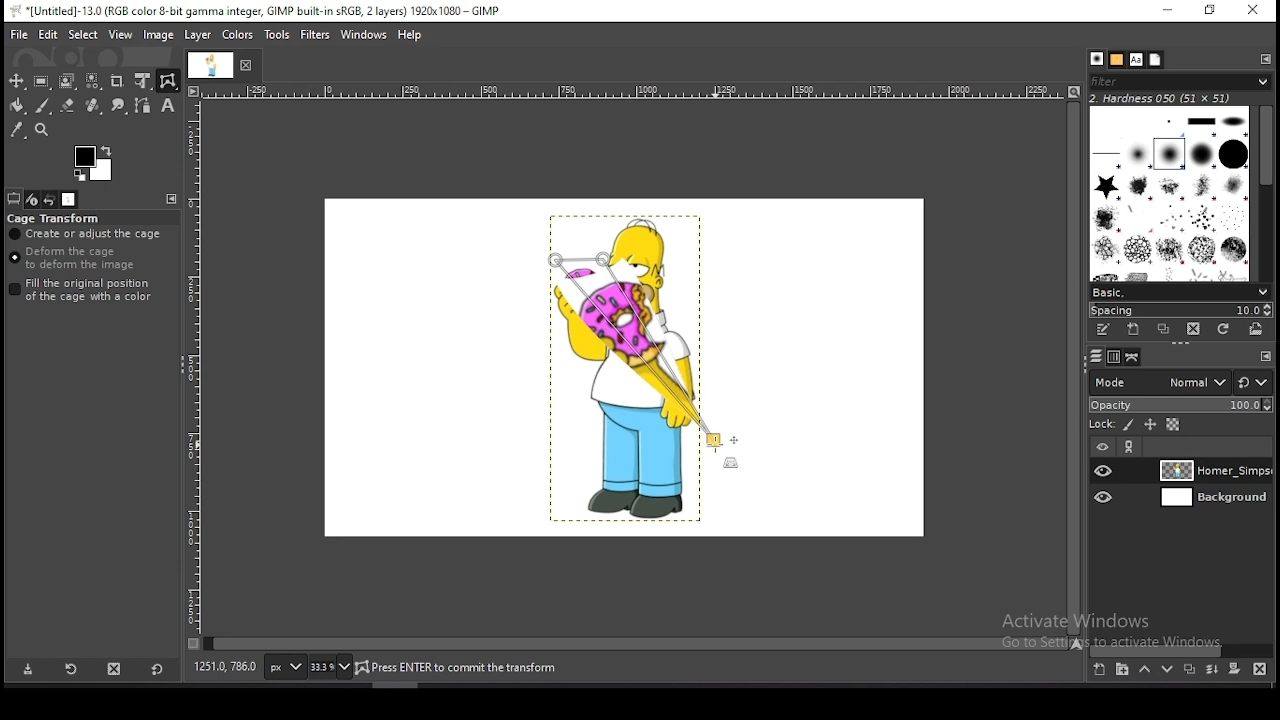 The image size is (1280, 720). I want to click on cage transform tool, so click(168, 81).